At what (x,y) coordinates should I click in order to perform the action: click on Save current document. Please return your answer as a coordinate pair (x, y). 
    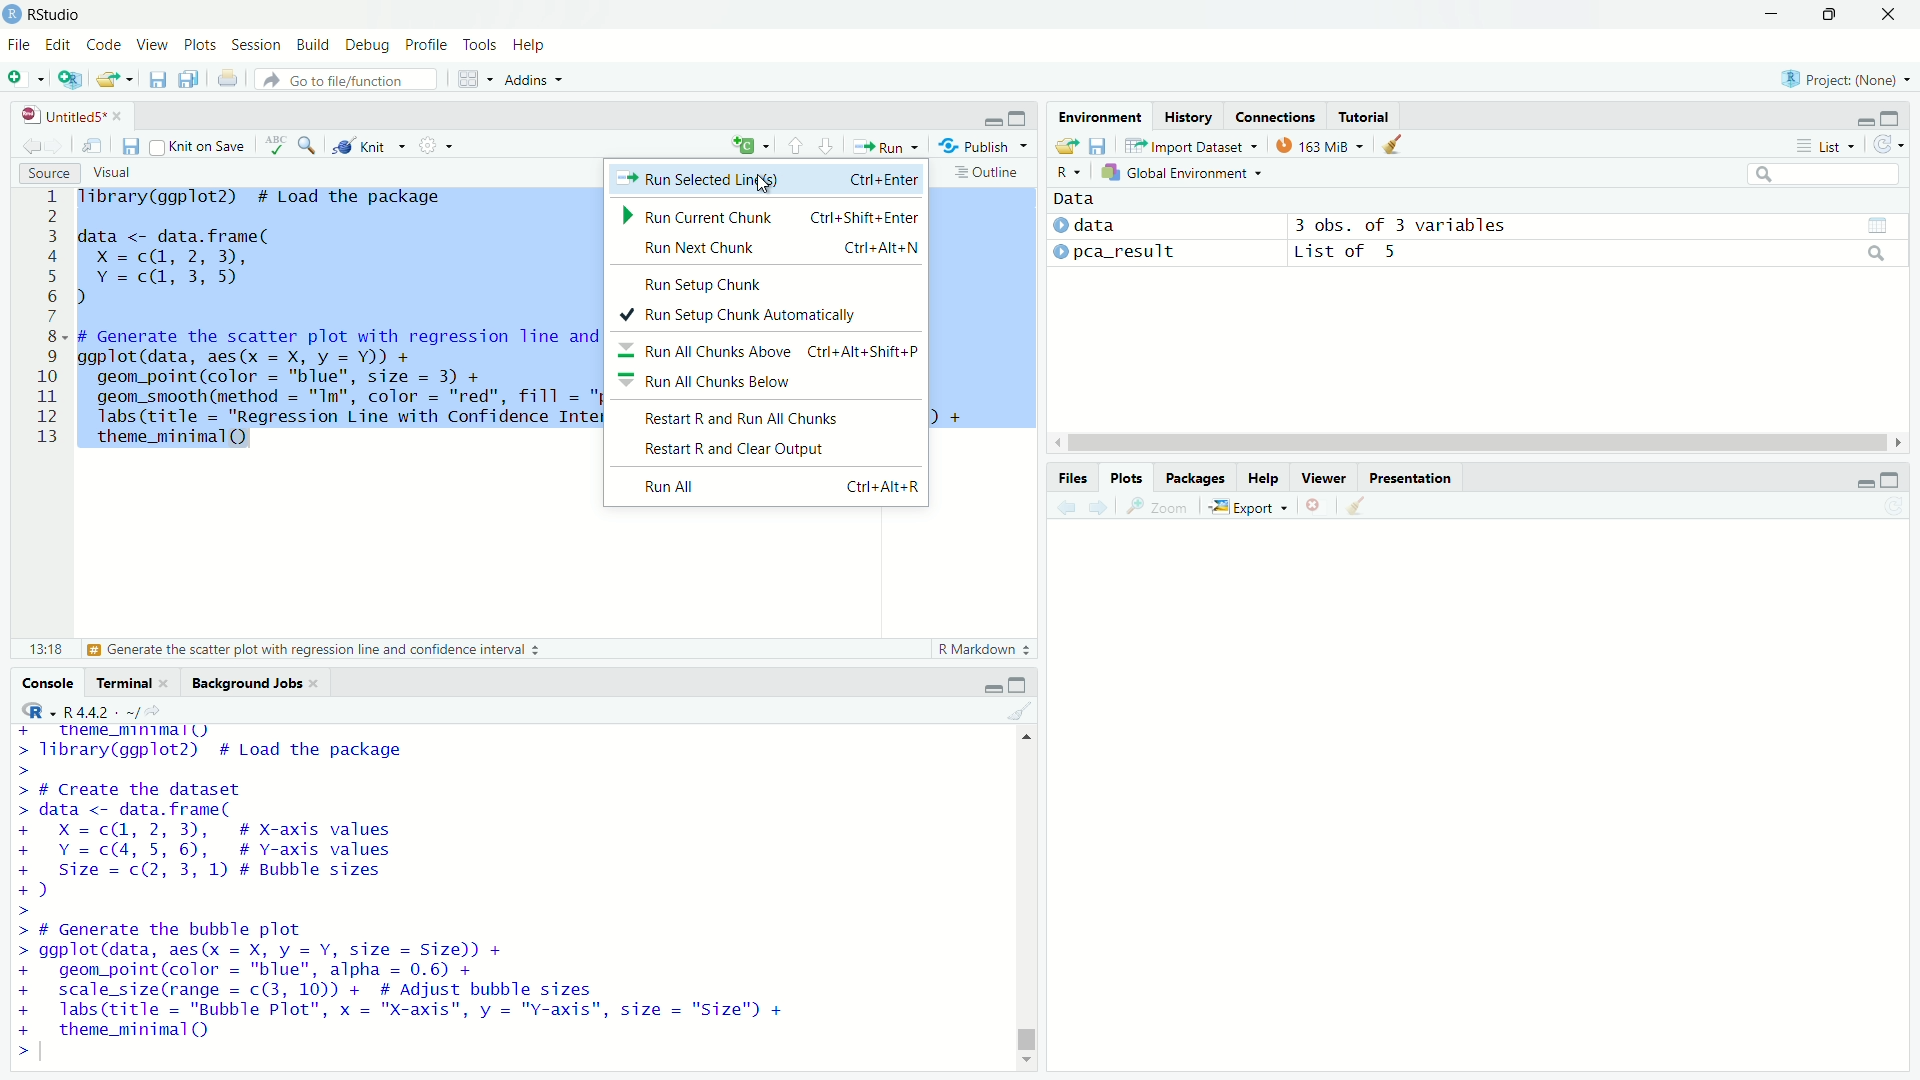
    Looking at the image, I should click on (130, 145).